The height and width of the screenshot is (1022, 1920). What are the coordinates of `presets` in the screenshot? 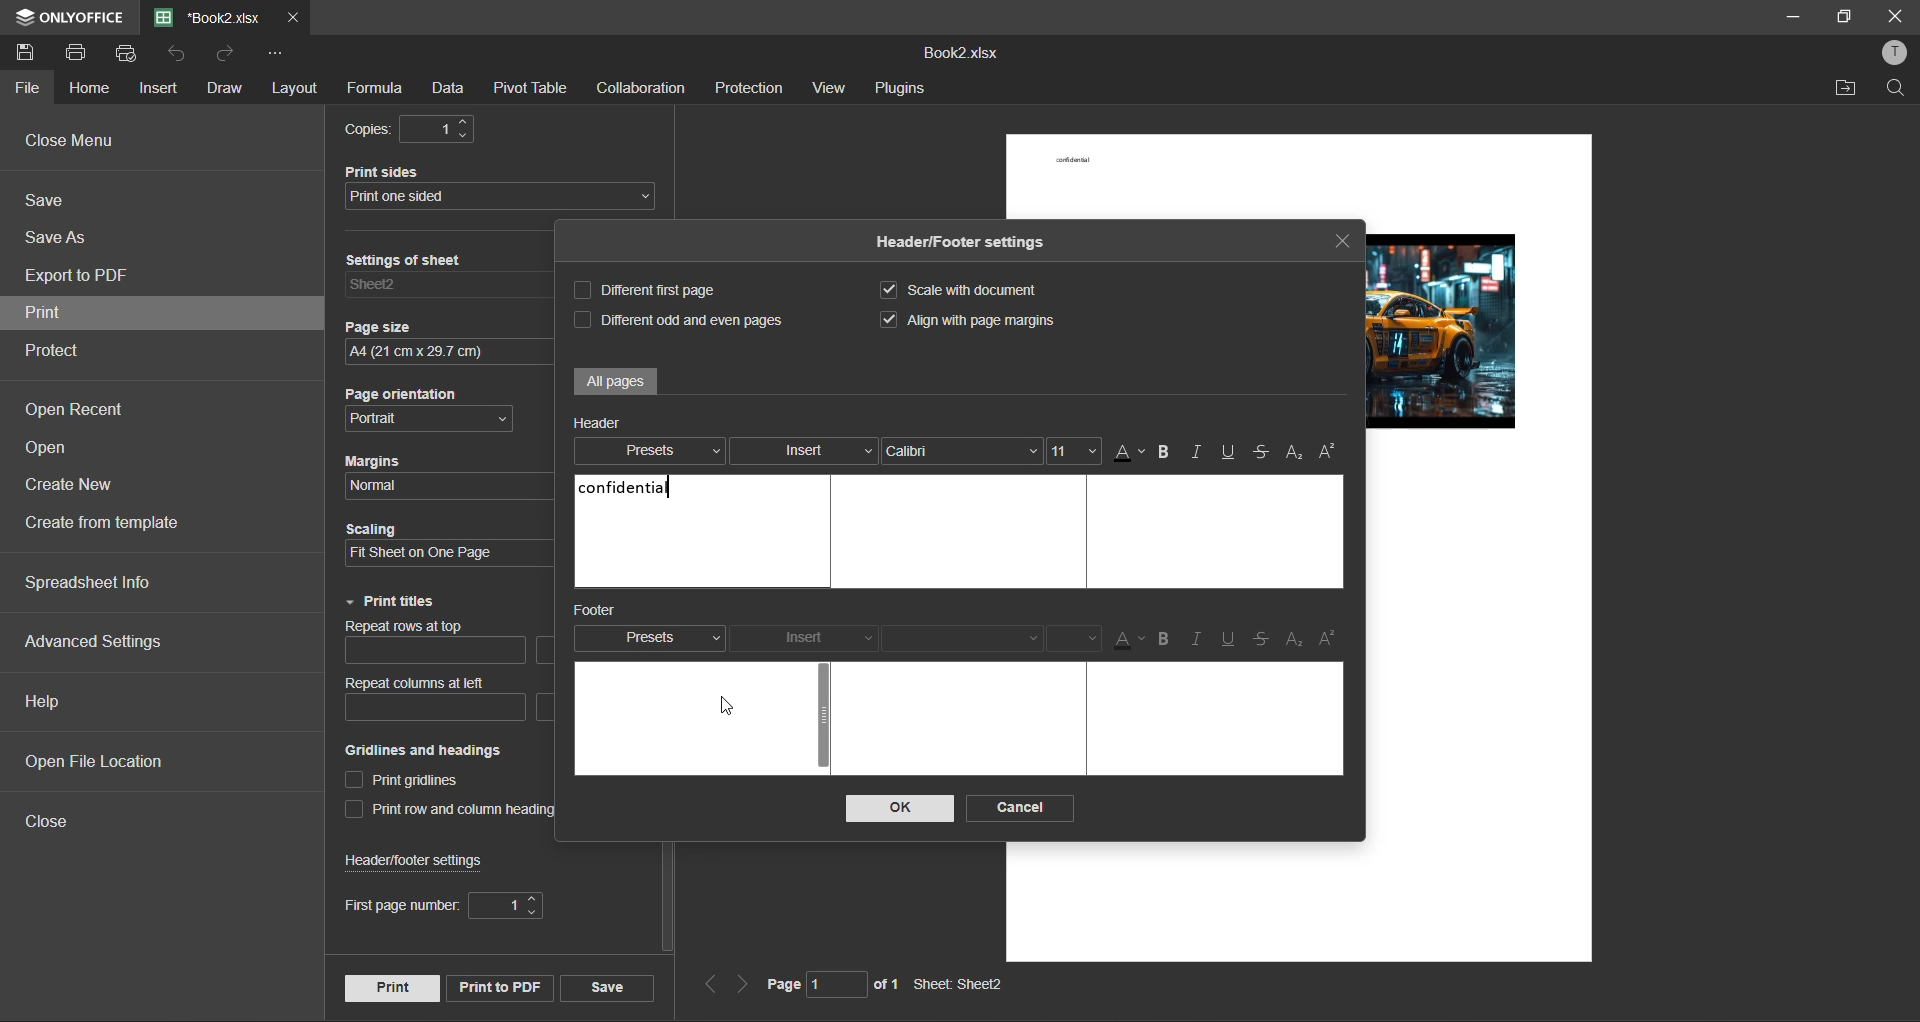 It's located at (652, 452).